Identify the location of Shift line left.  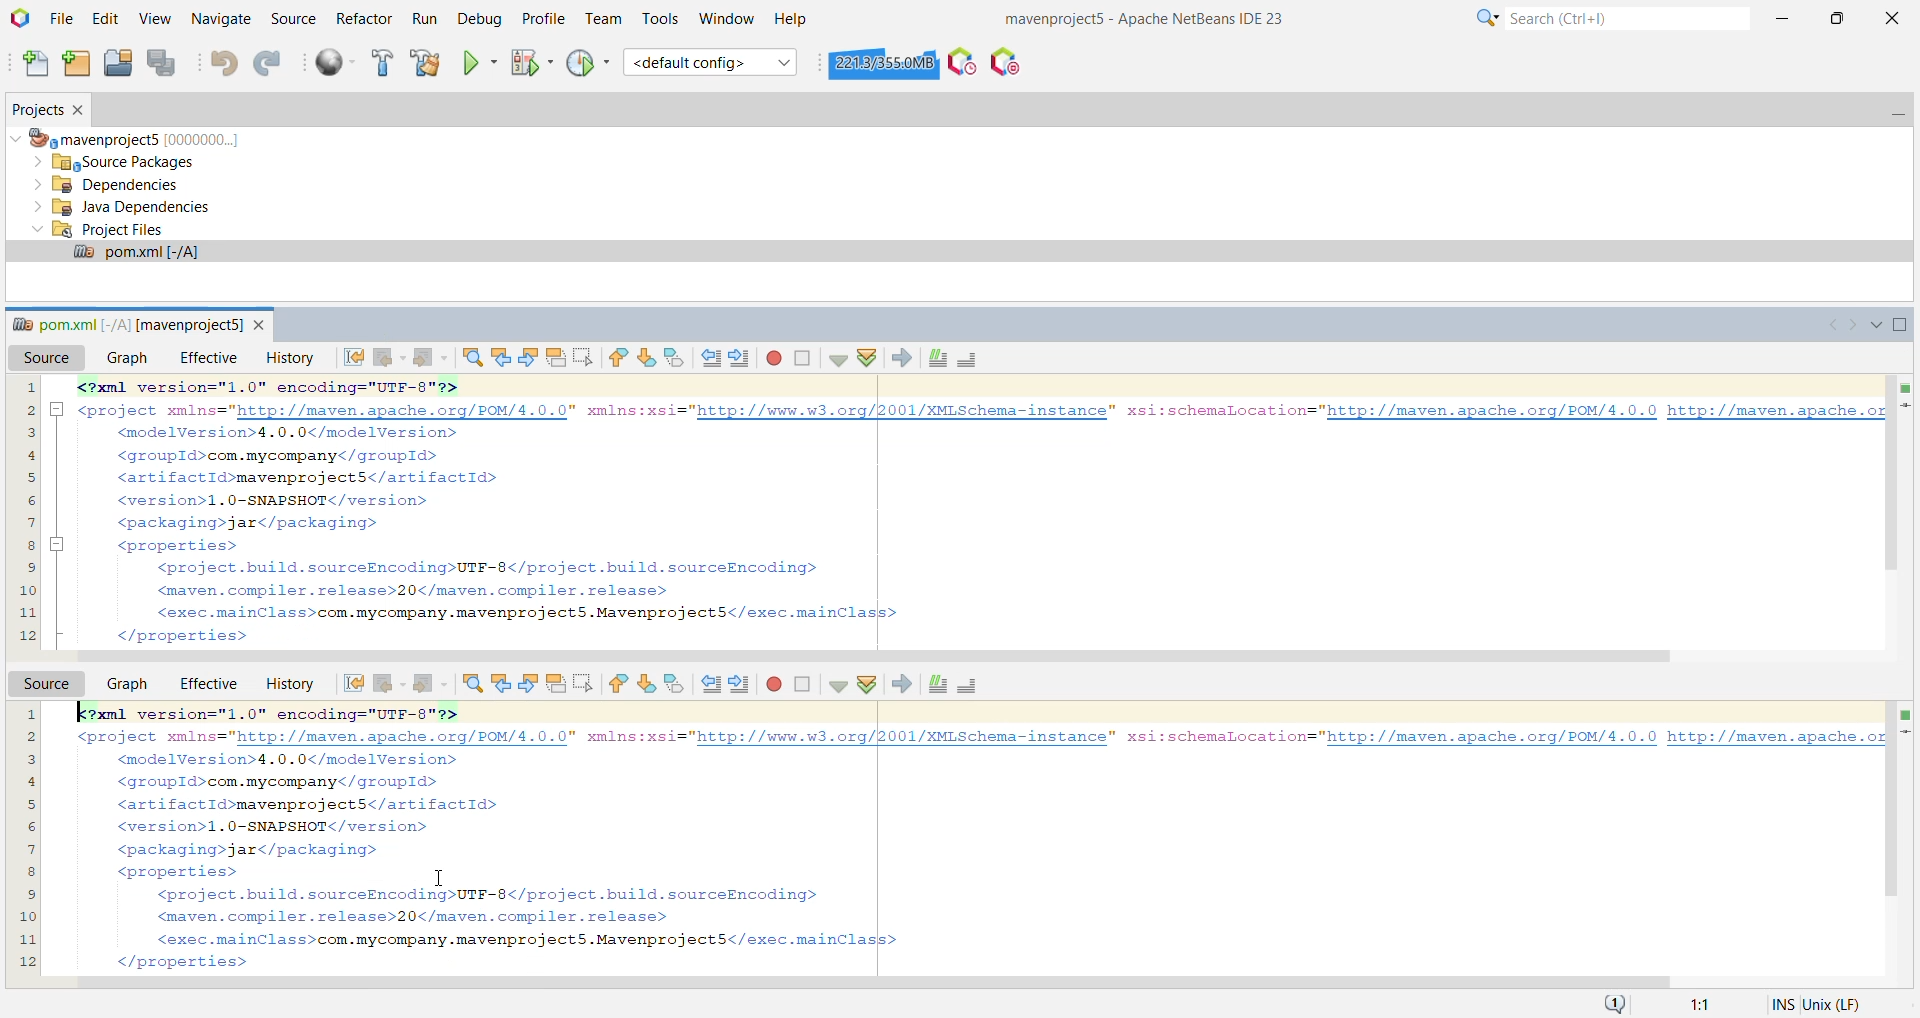
(709, 358).